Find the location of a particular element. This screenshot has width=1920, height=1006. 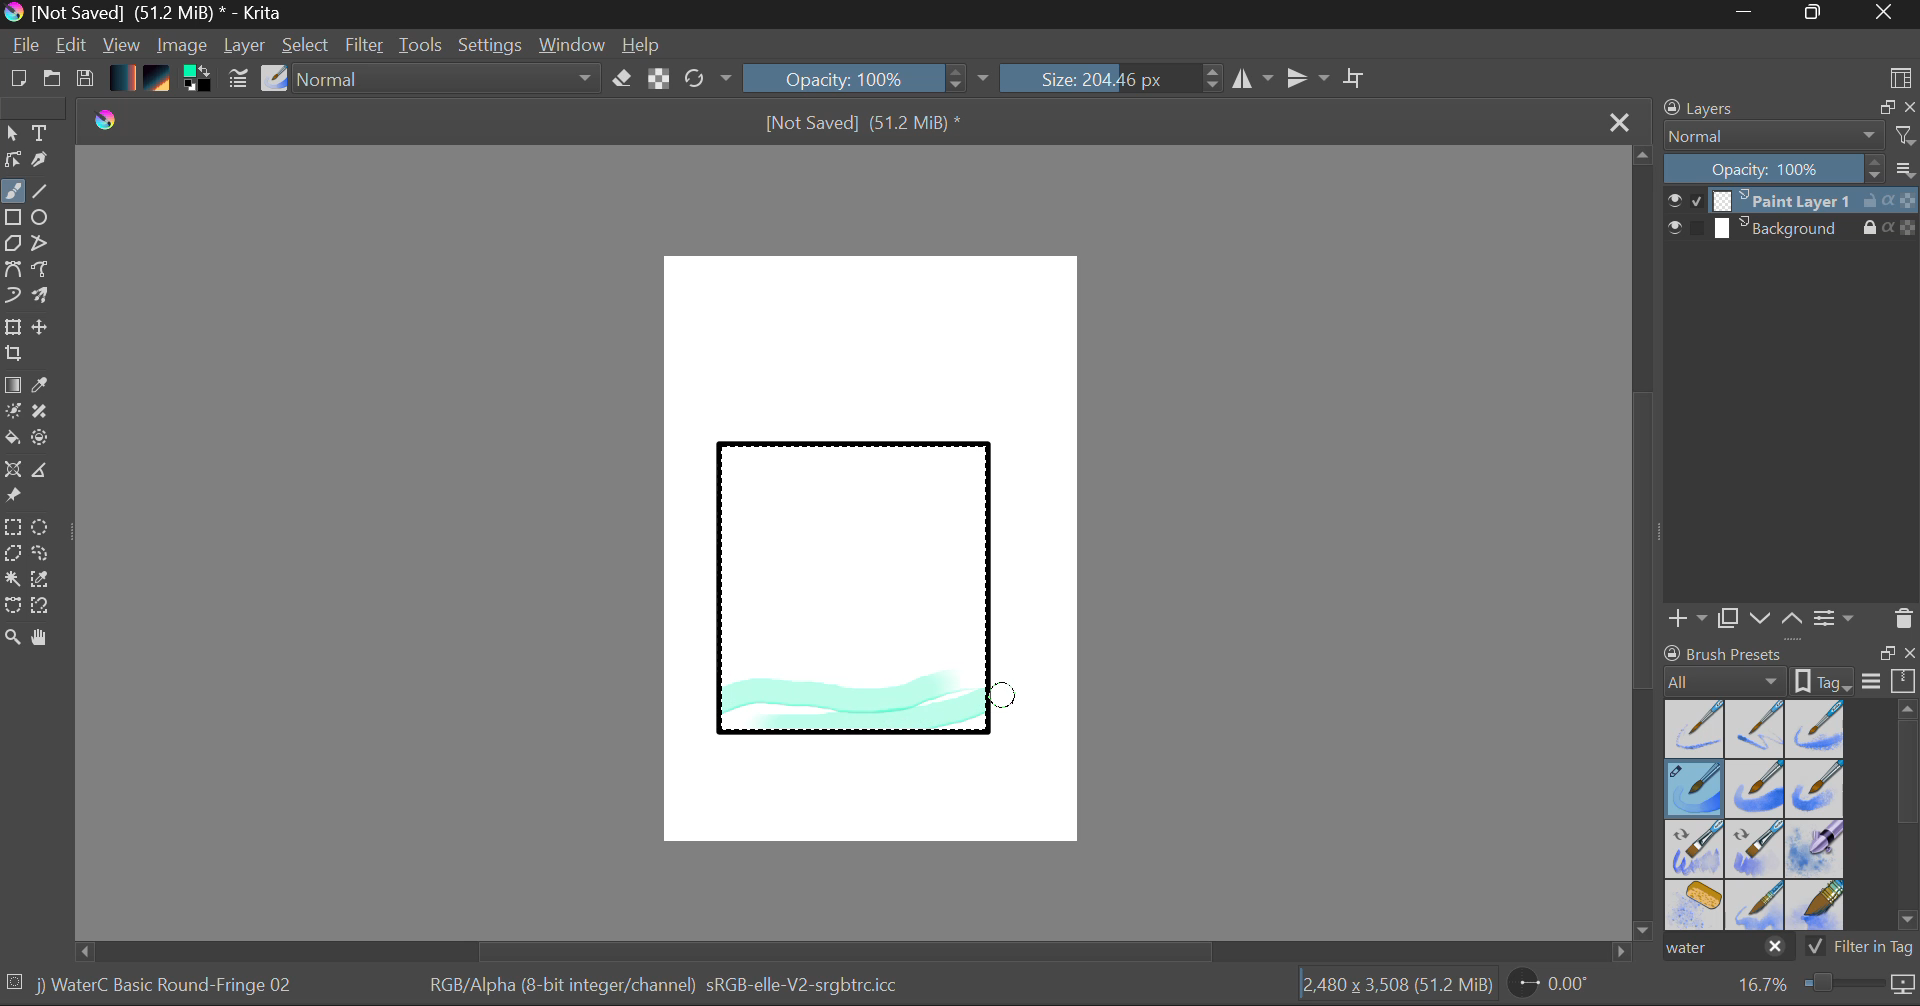

Save is located at coordinates (84, 80).